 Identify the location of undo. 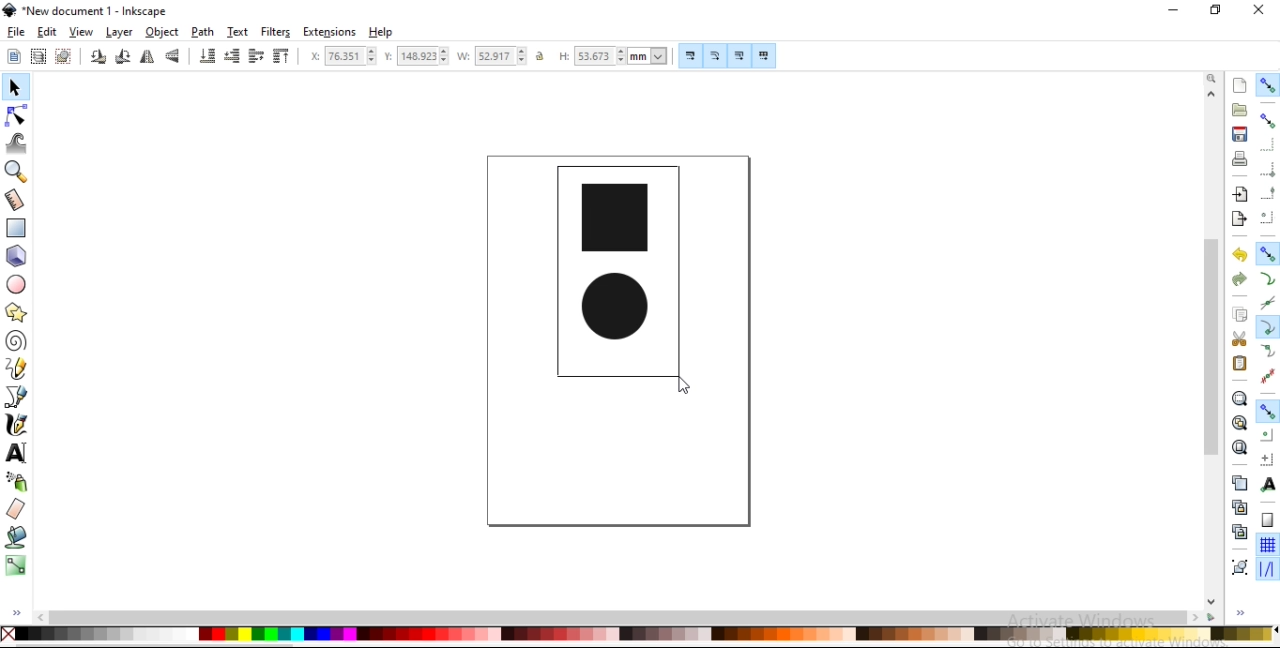
(1239, 255).